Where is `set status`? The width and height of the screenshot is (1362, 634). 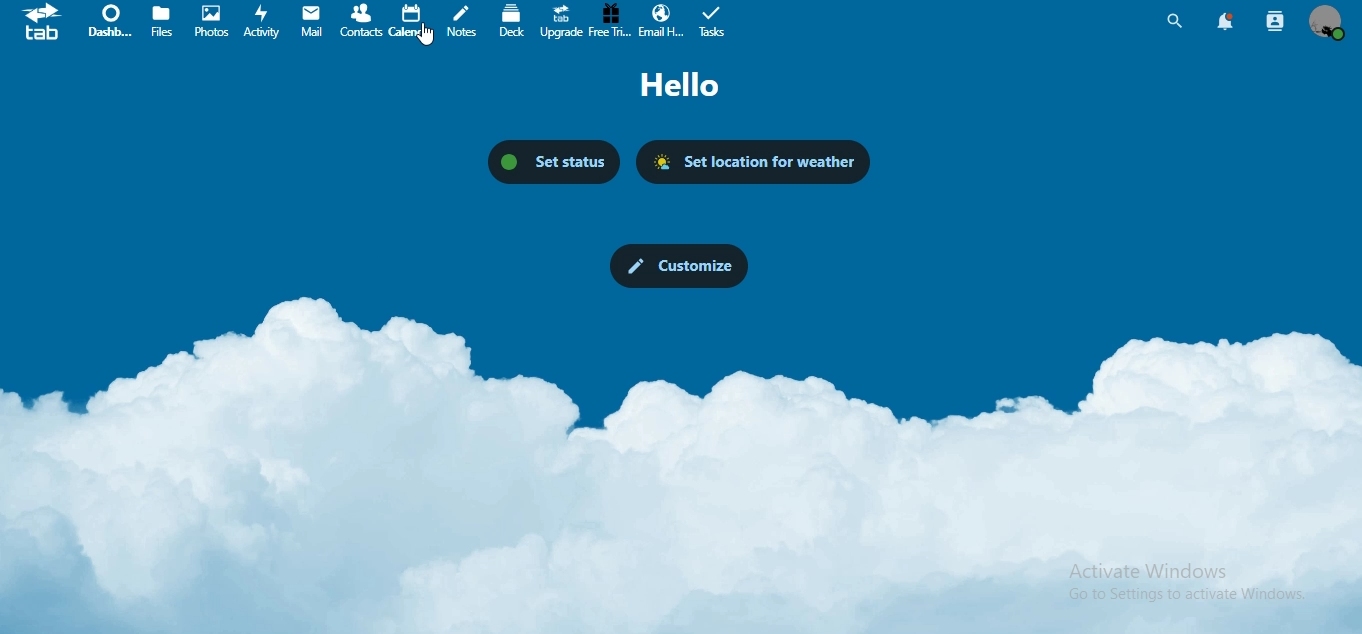 set status is located at coordinates (553, 159).